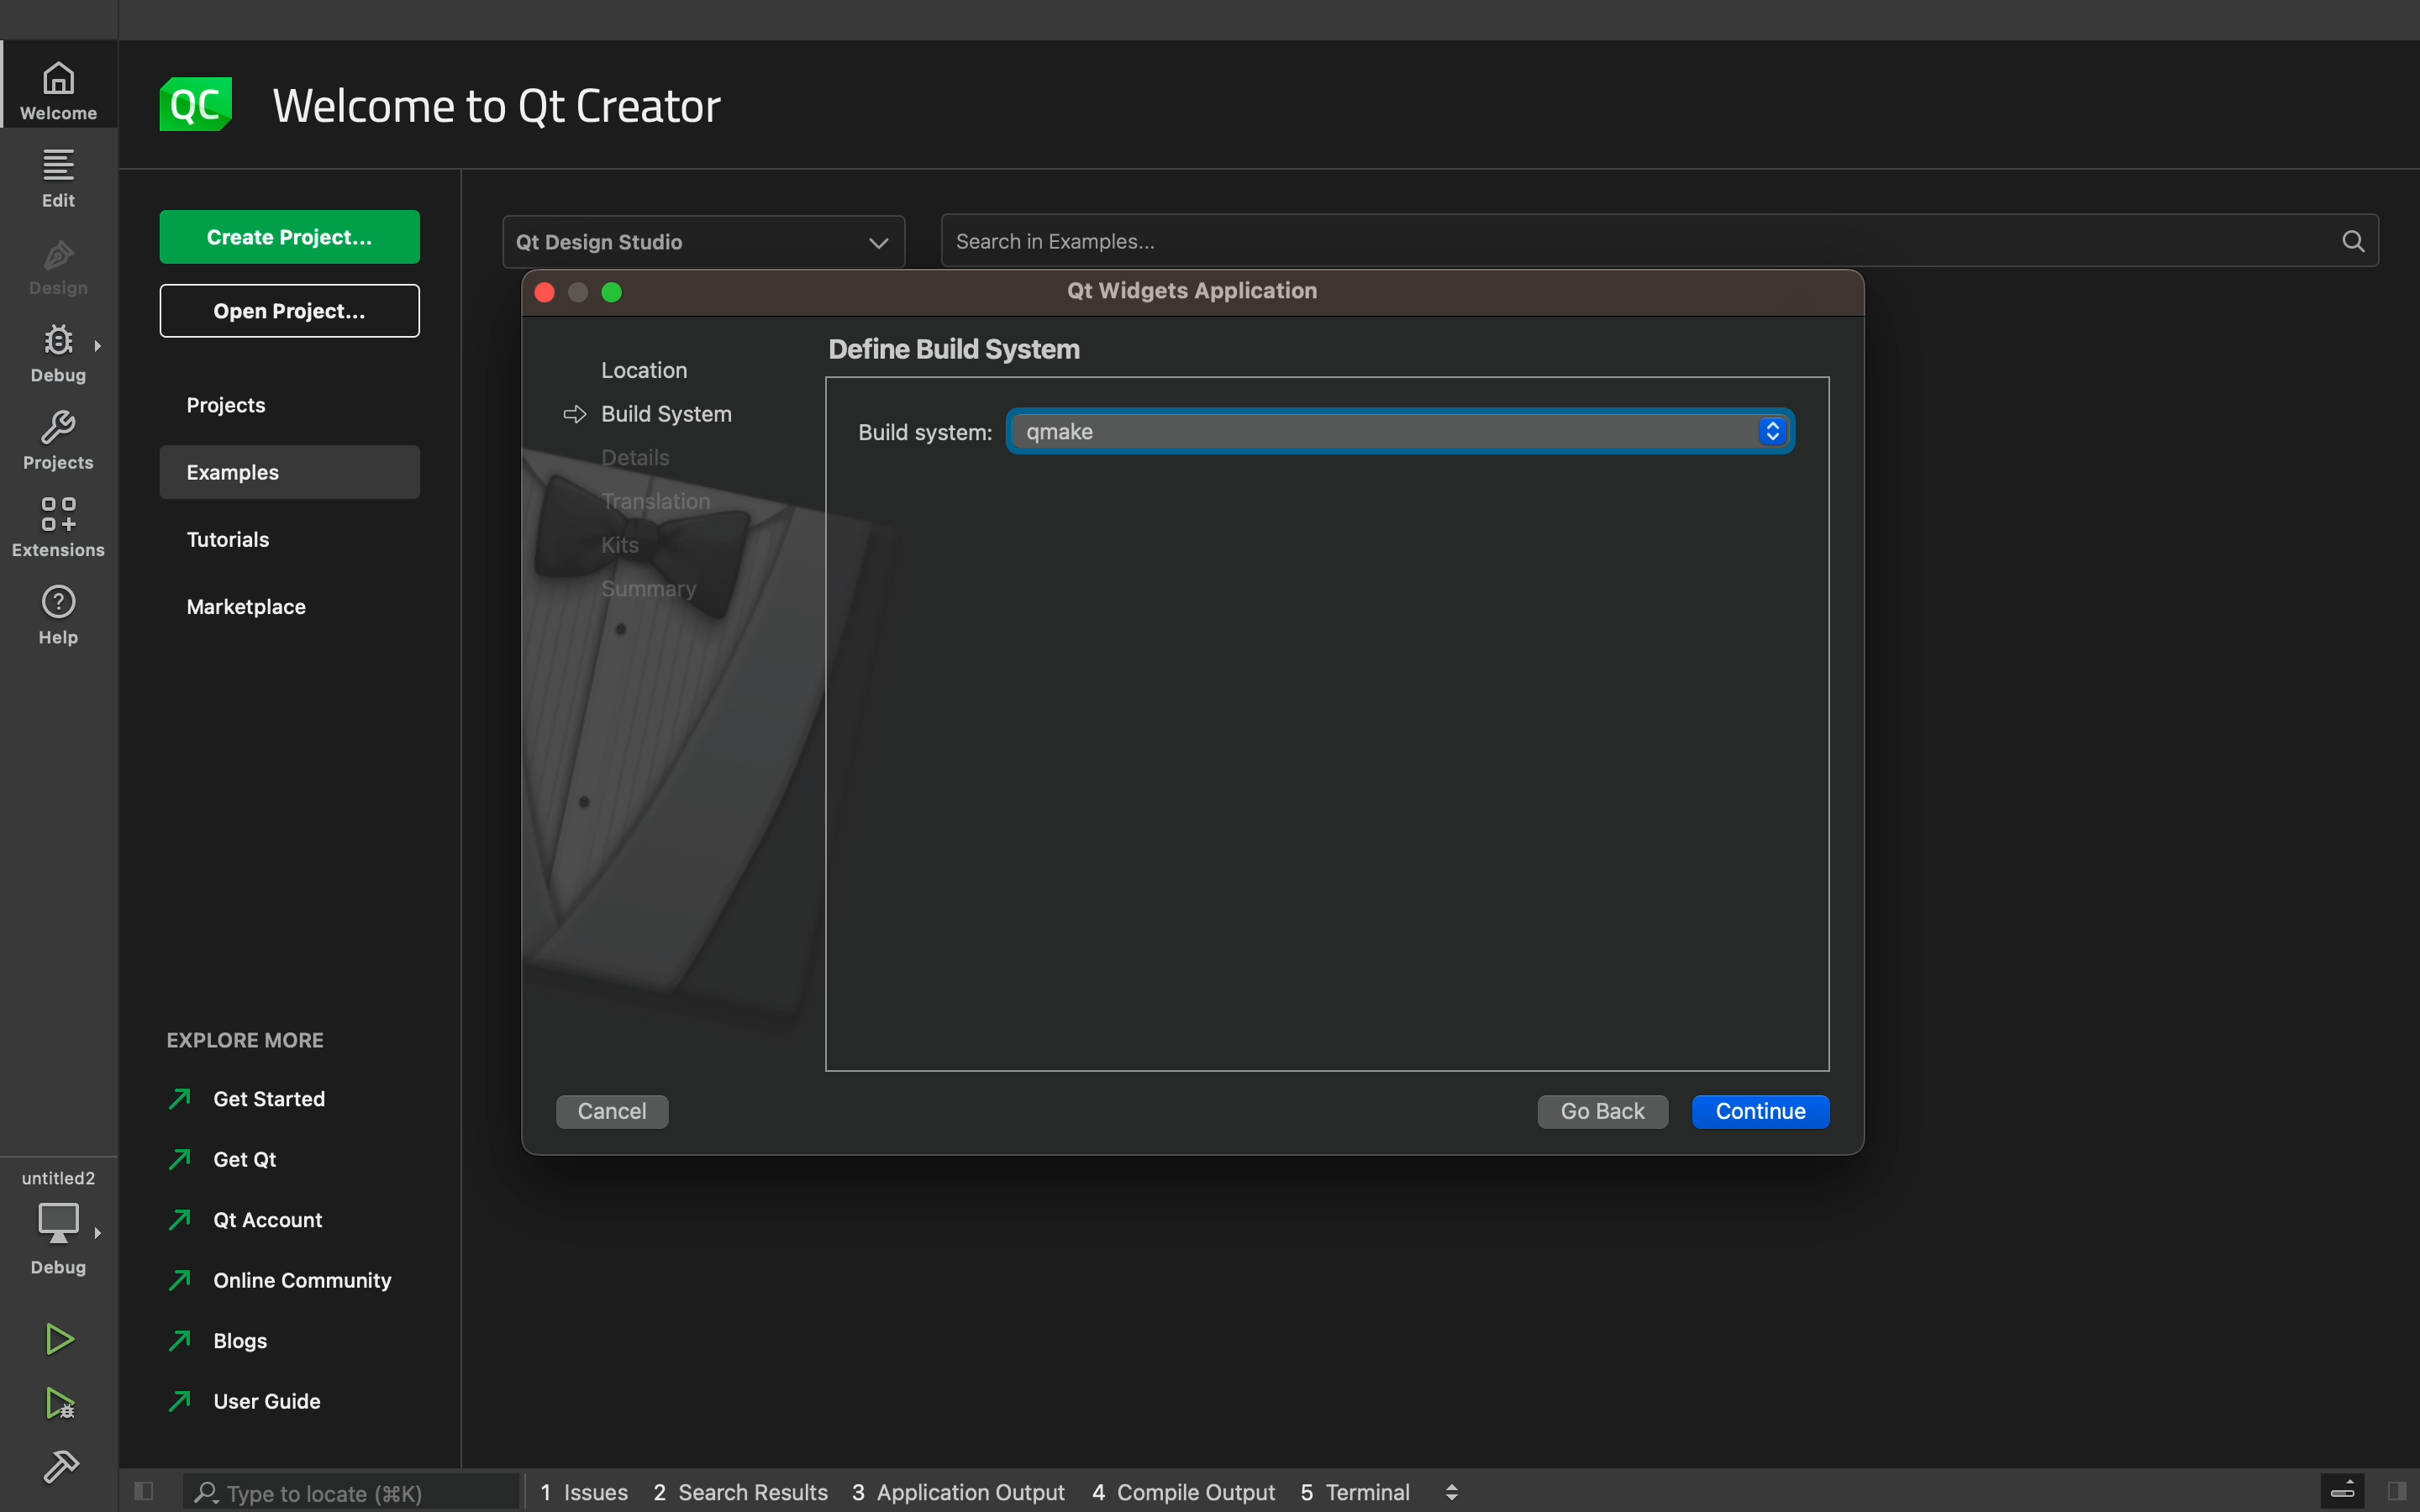 Image resolution: width=2420 pixels, height=1512 pixels. Describe the element at coordinates (223, 1160) in the screenshot. I see `` at that location.